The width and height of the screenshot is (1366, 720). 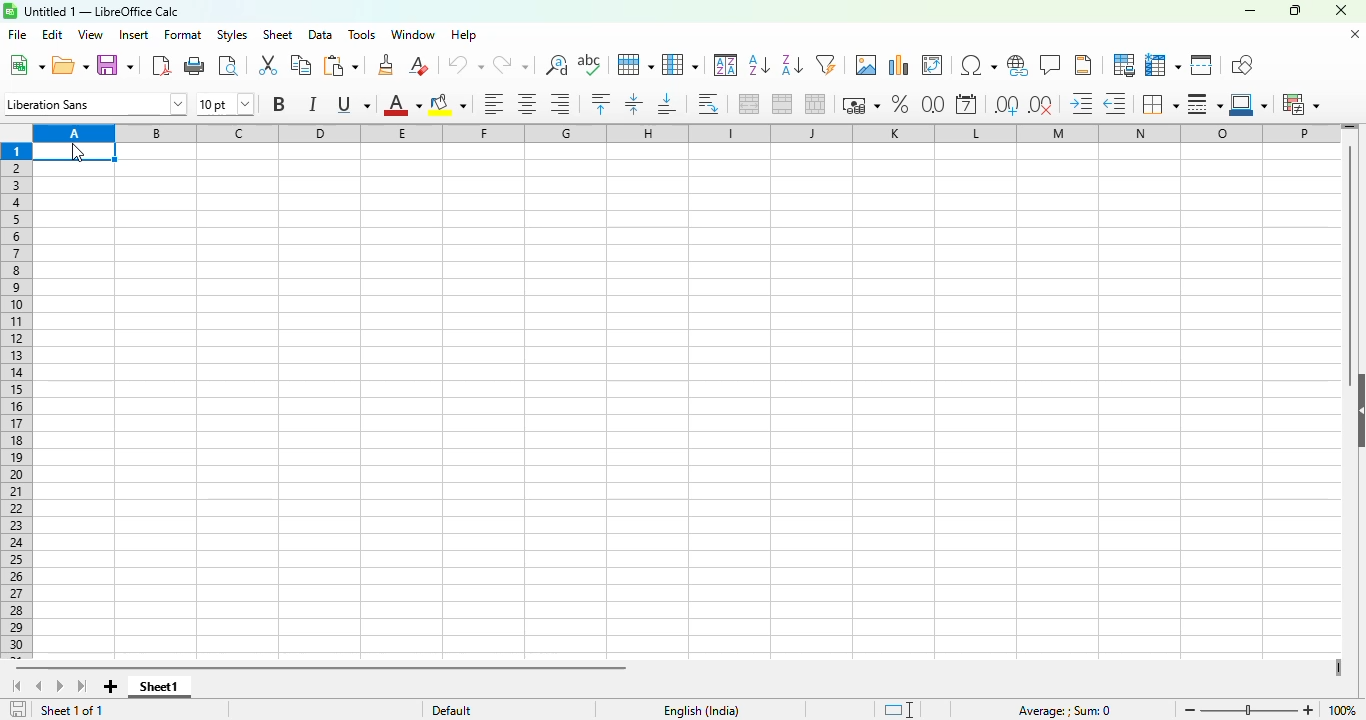 What do you see at coordinates (114, 66) in the screenshot?
I see `save` at bounding box center [114, 66].